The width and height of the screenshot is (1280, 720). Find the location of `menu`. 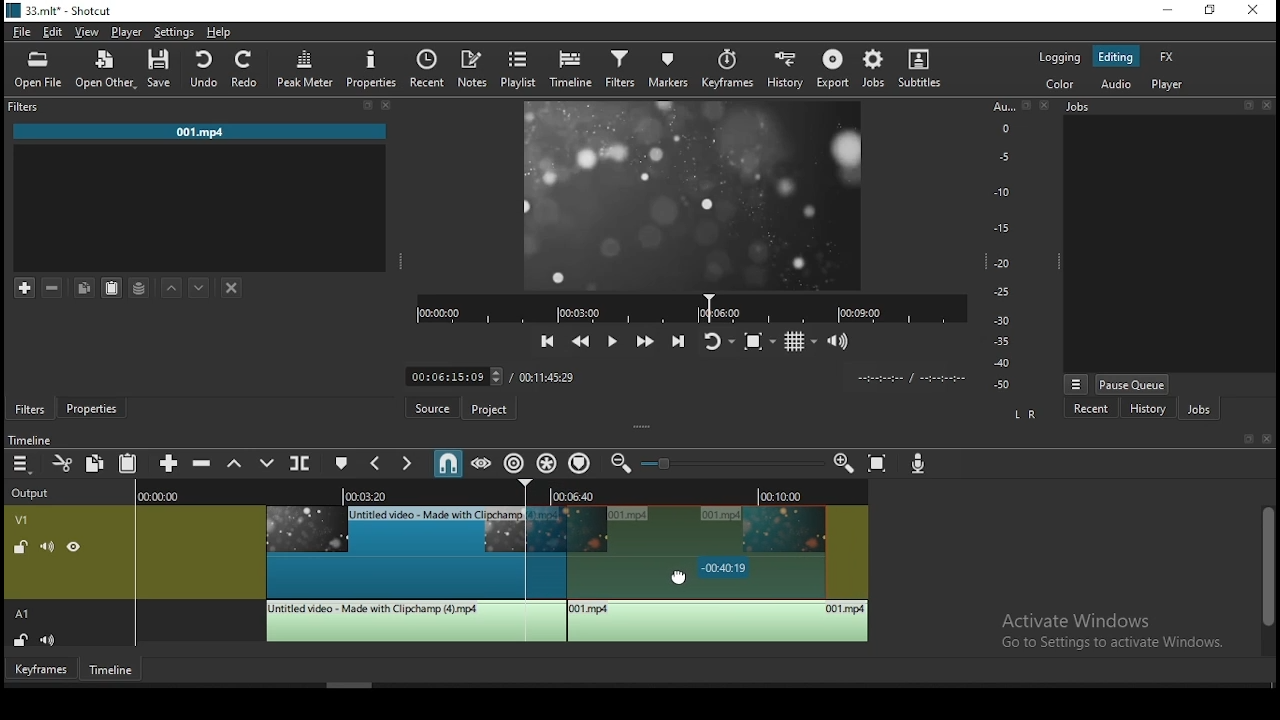

menu is located at coordinates (23, 465).